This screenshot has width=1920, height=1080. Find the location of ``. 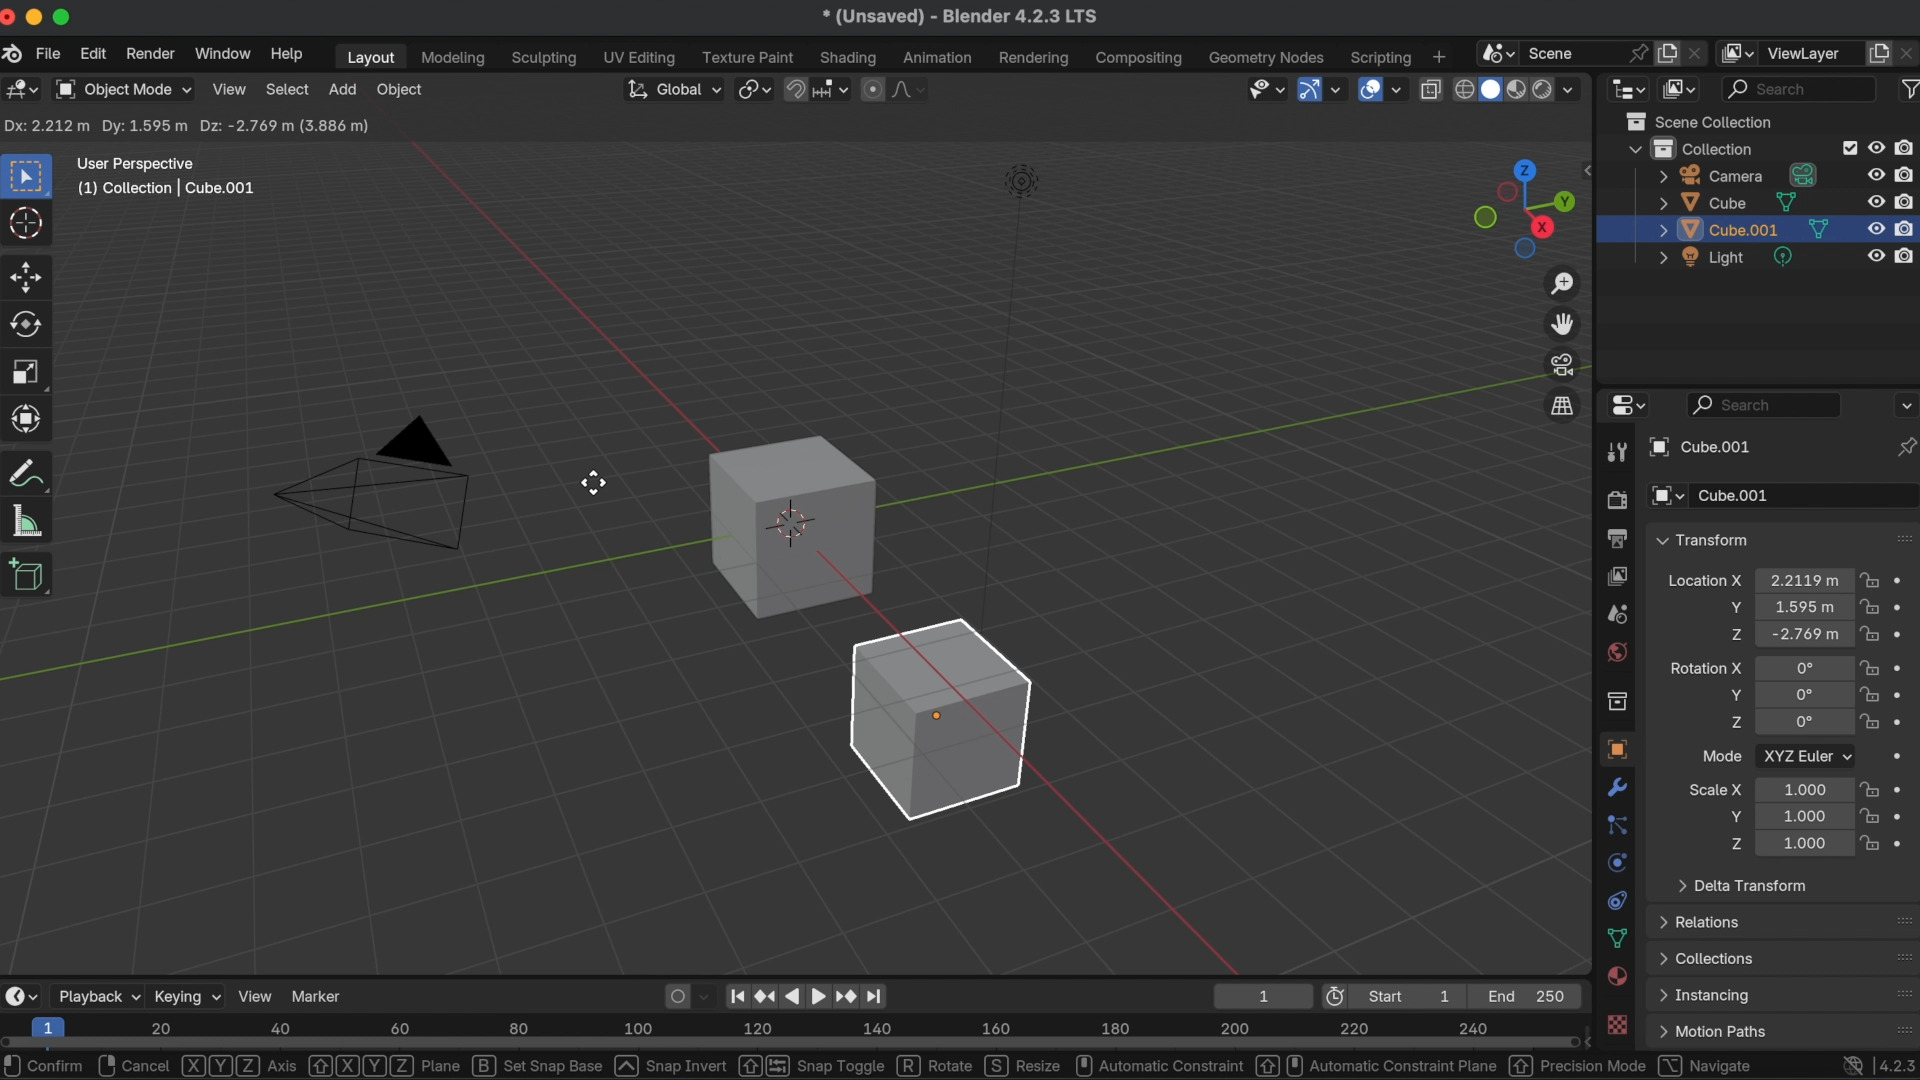

 is located at coordinates (1712, 1032).